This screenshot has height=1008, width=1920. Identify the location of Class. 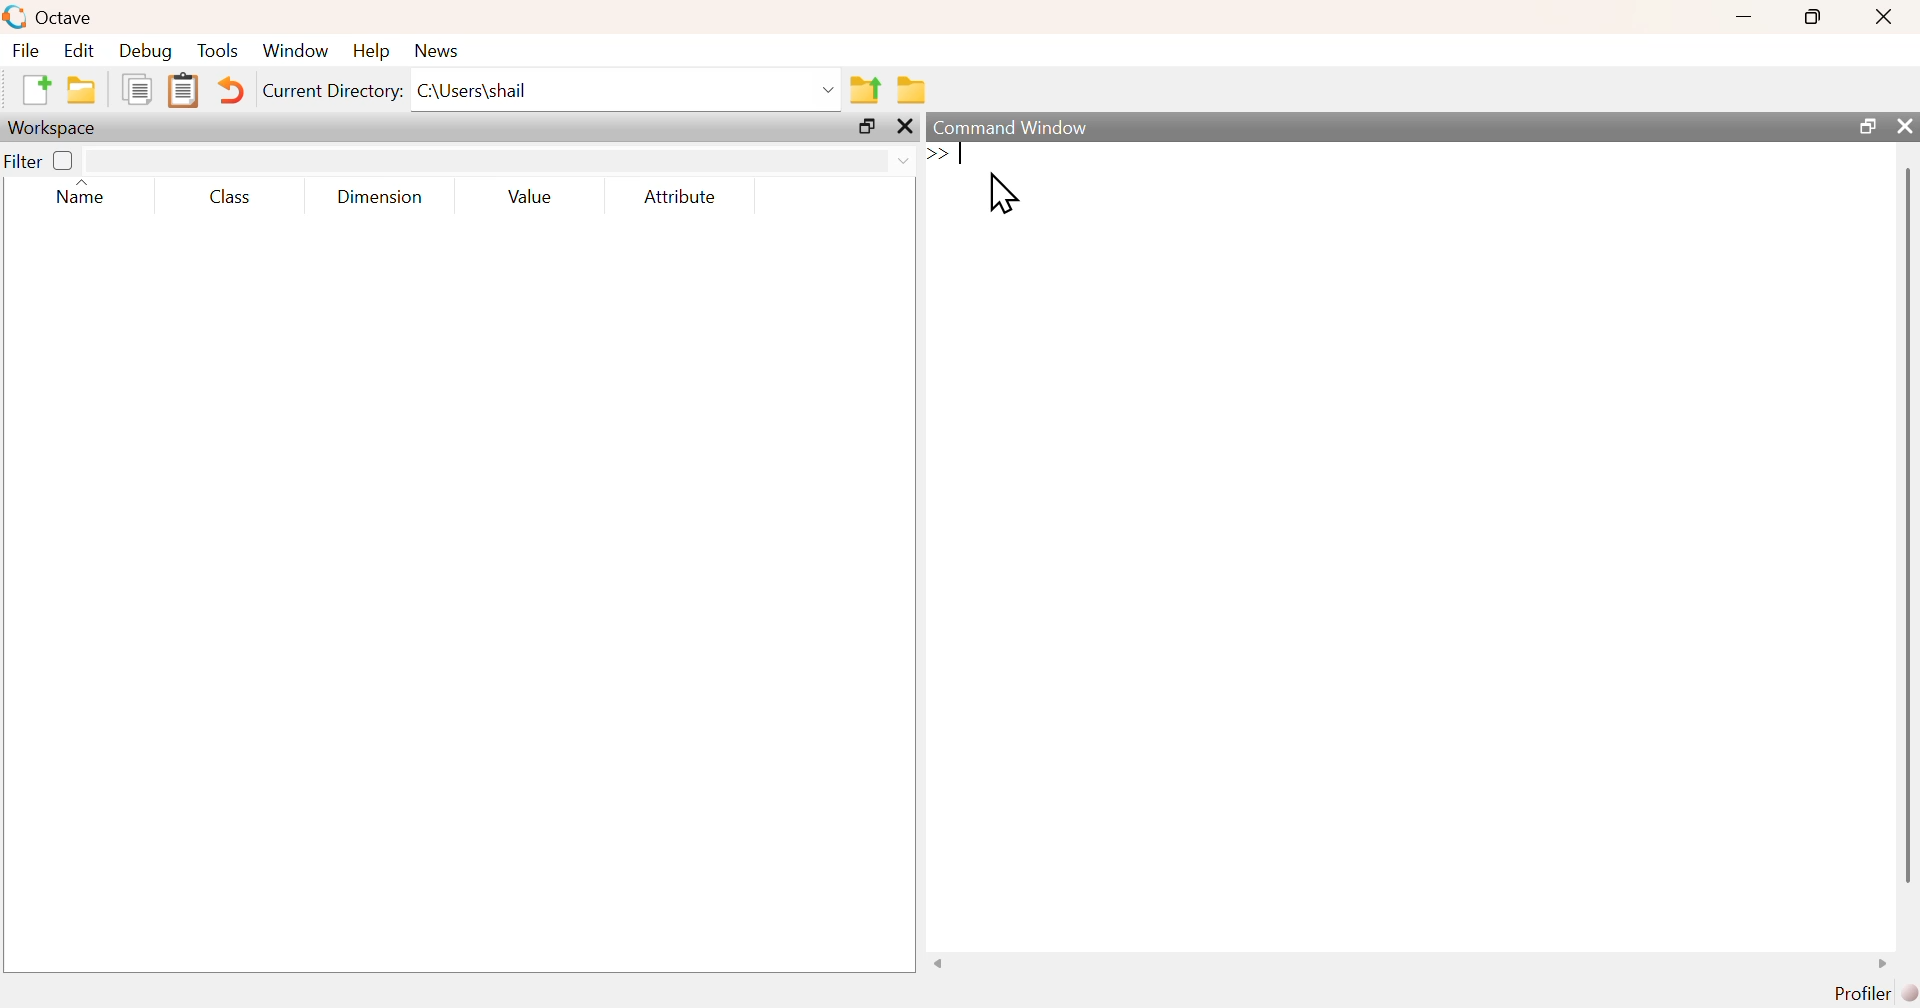
(230, 196).